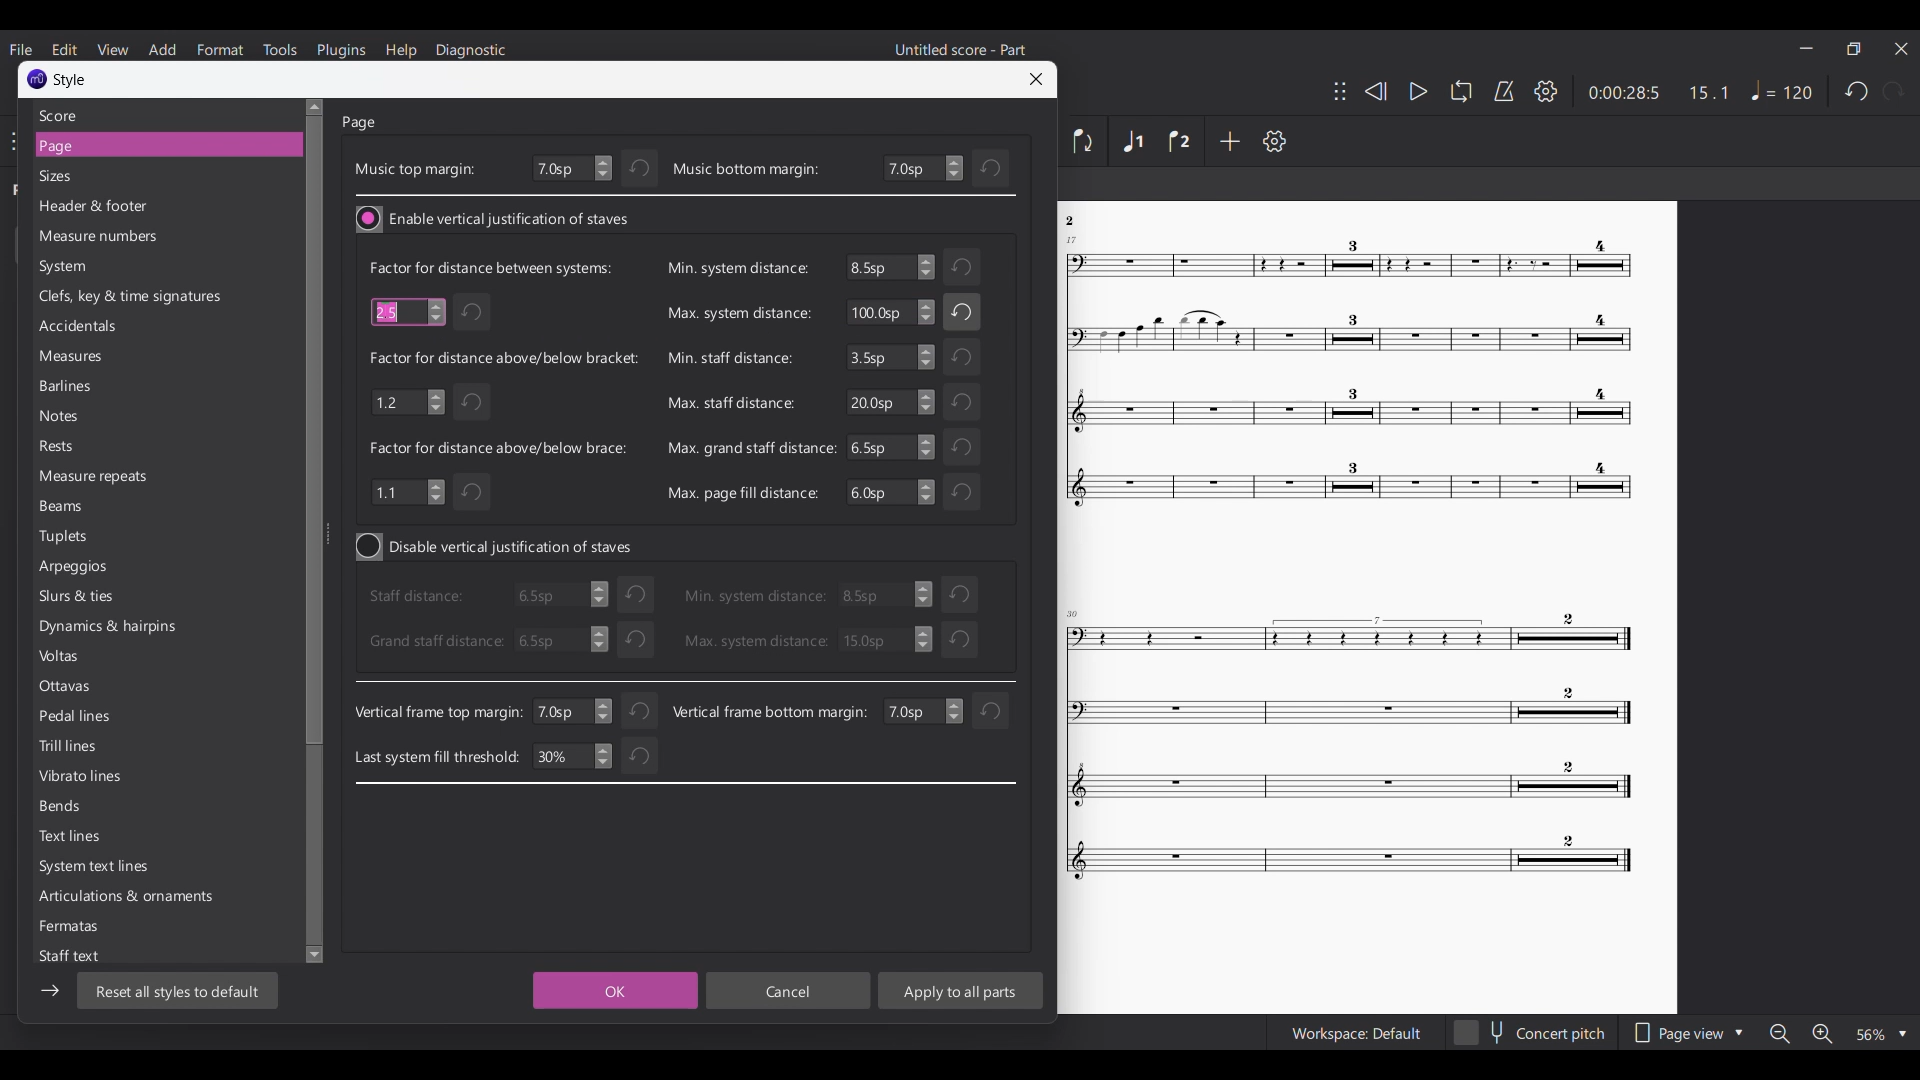  What do you see at coordinates (406, 400) in the screenshot?
I see `1.2` at bounding box center [406, 400].